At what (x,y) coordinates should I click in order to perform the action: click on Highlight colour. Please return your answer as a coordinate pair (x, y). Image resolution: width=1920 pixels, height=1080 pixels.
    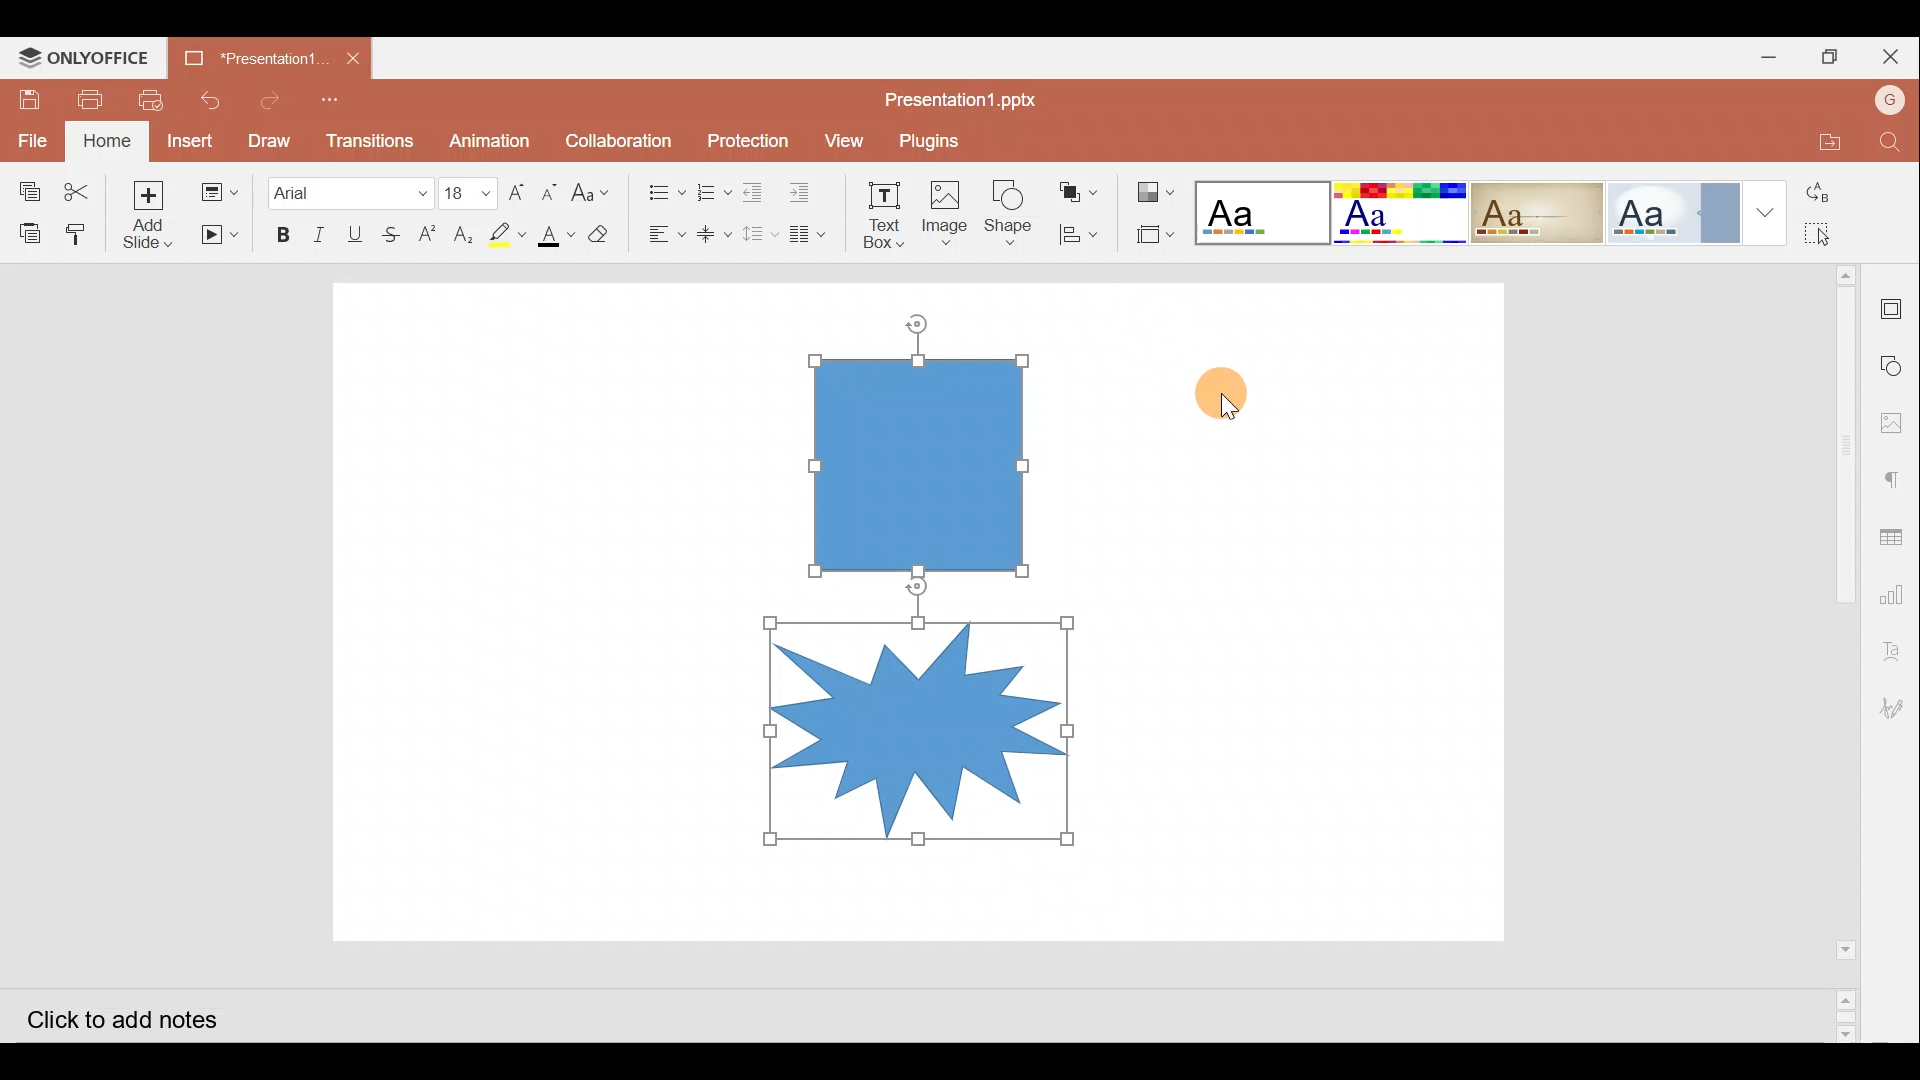
    Looking at the image, I should click on (511, 232).